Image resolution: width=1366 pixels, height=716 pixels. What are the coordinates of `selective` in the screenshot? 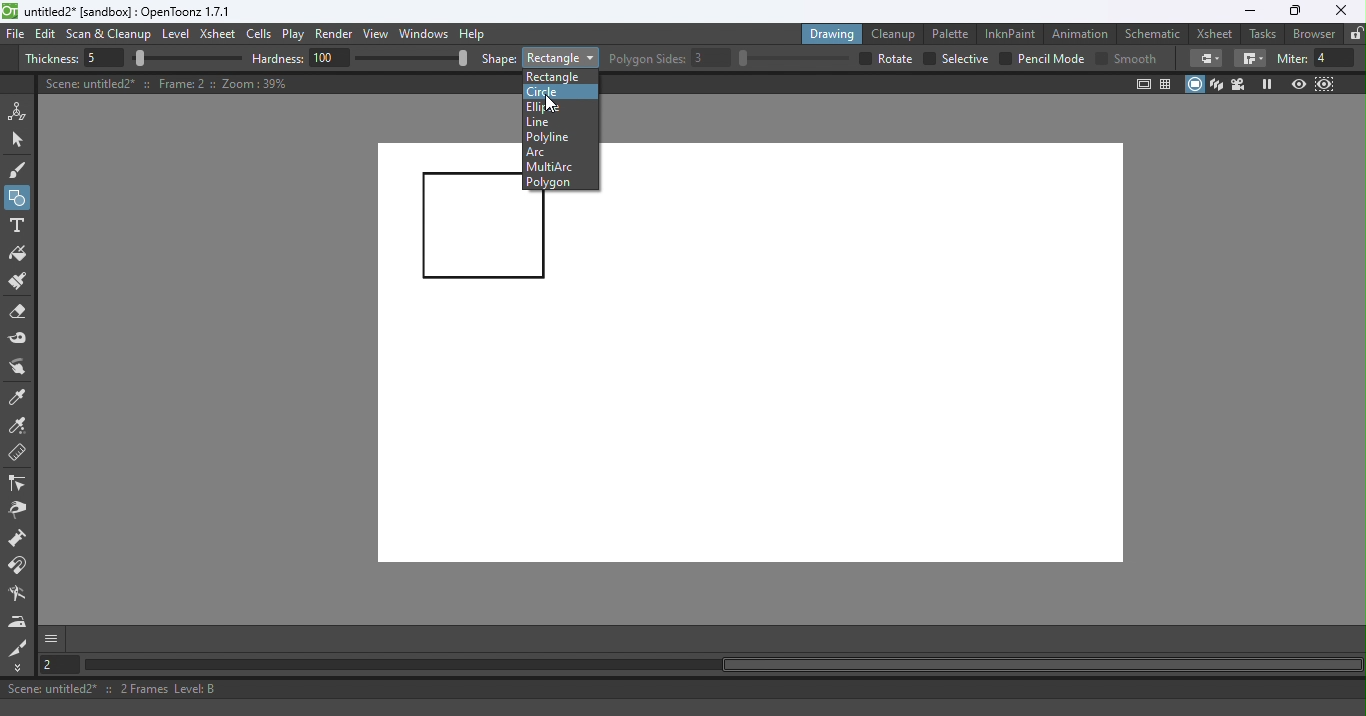 It's located at (965, 59).